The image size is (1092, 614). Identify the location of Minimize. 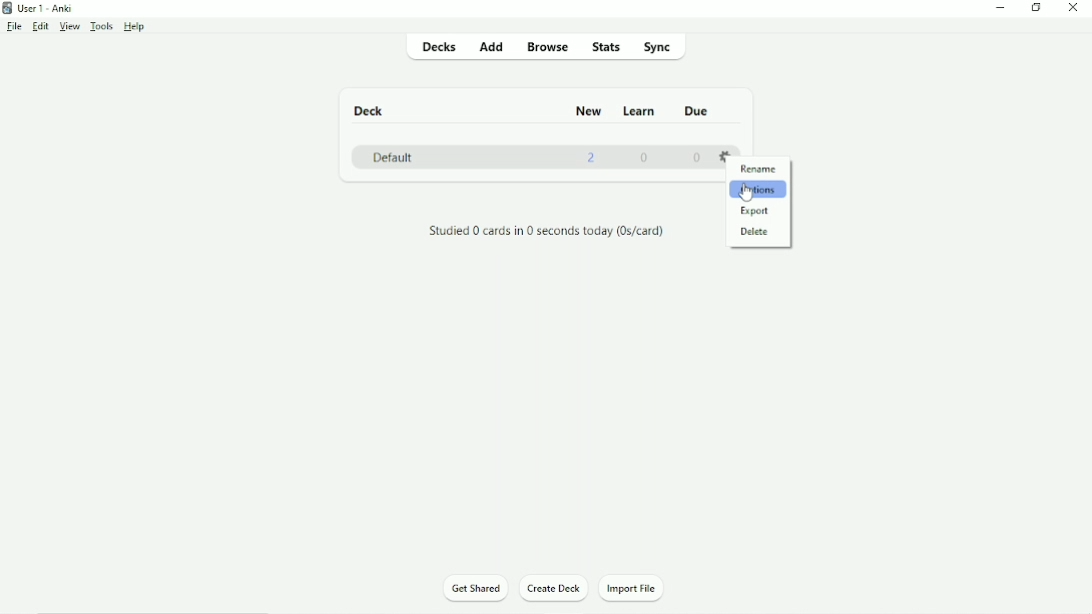
(1003, 7).